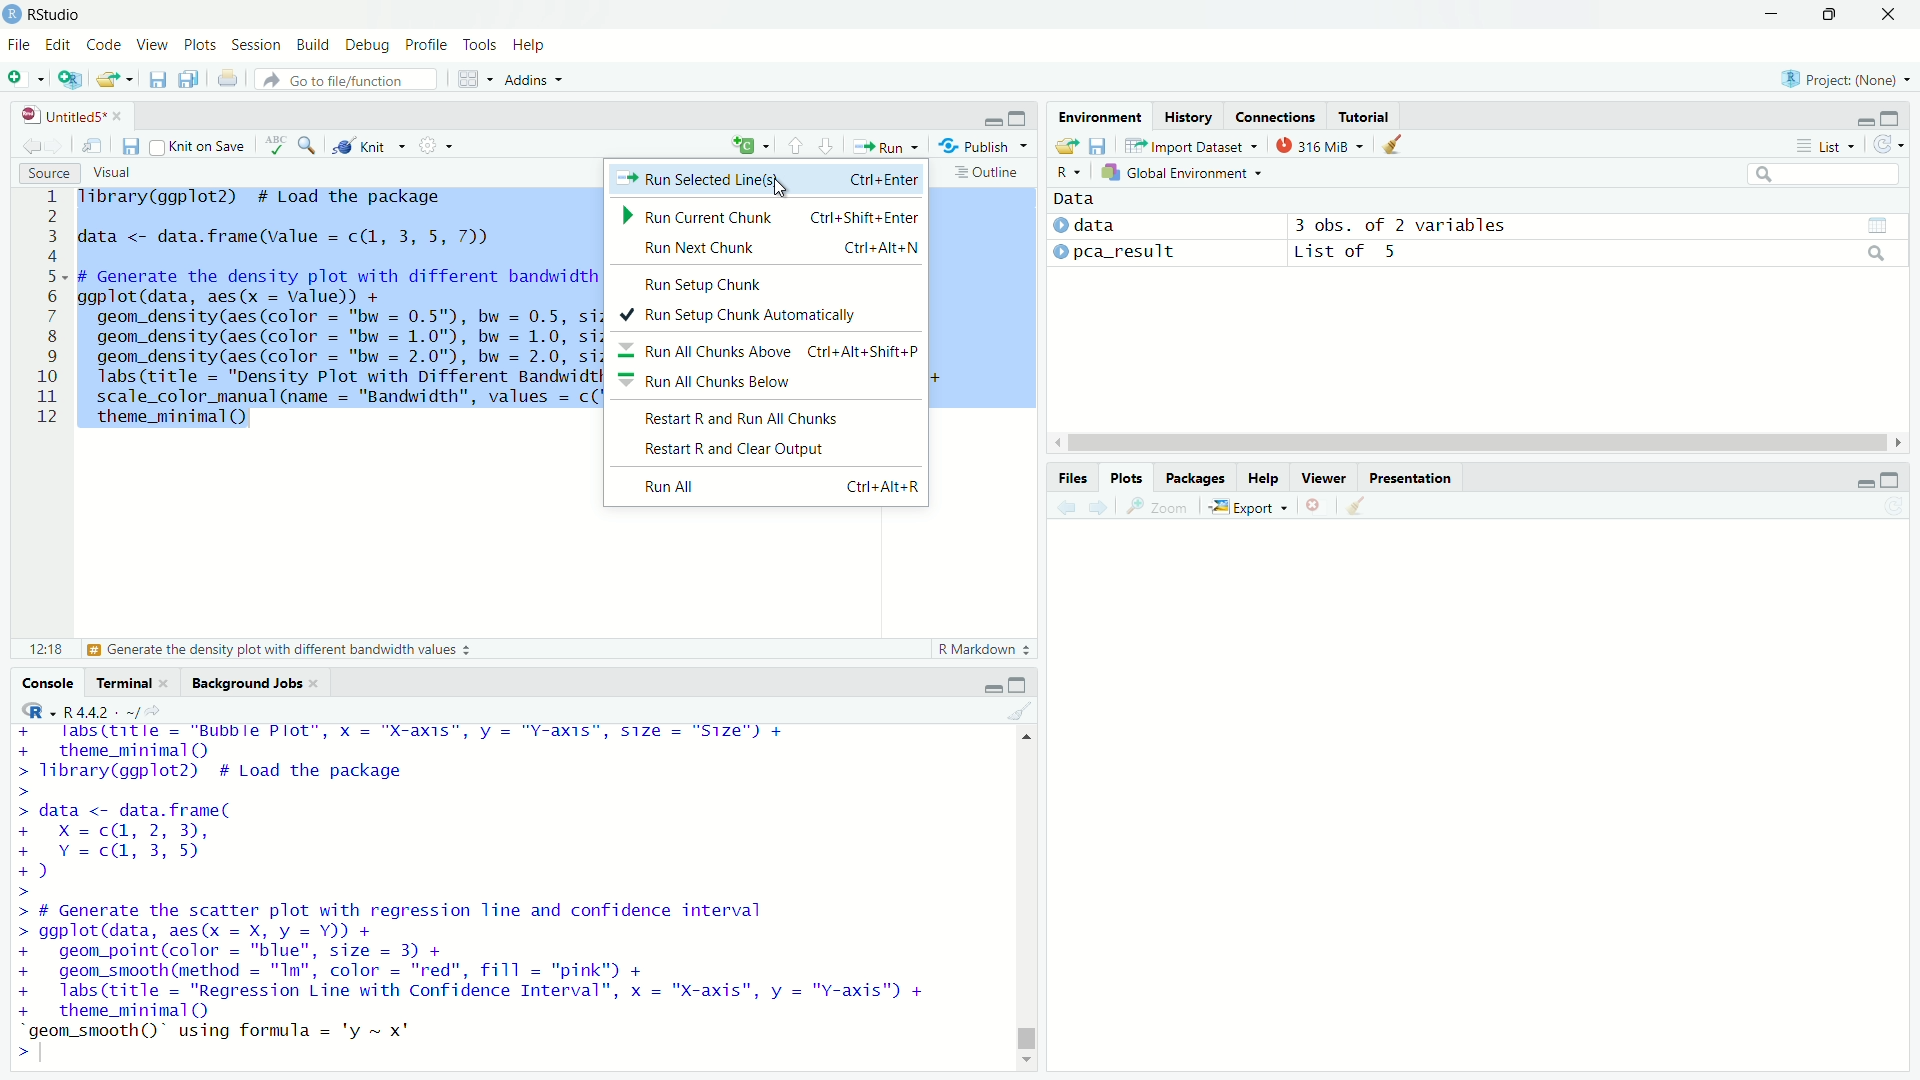  I want to click on Next plot, so click(1097, 507).